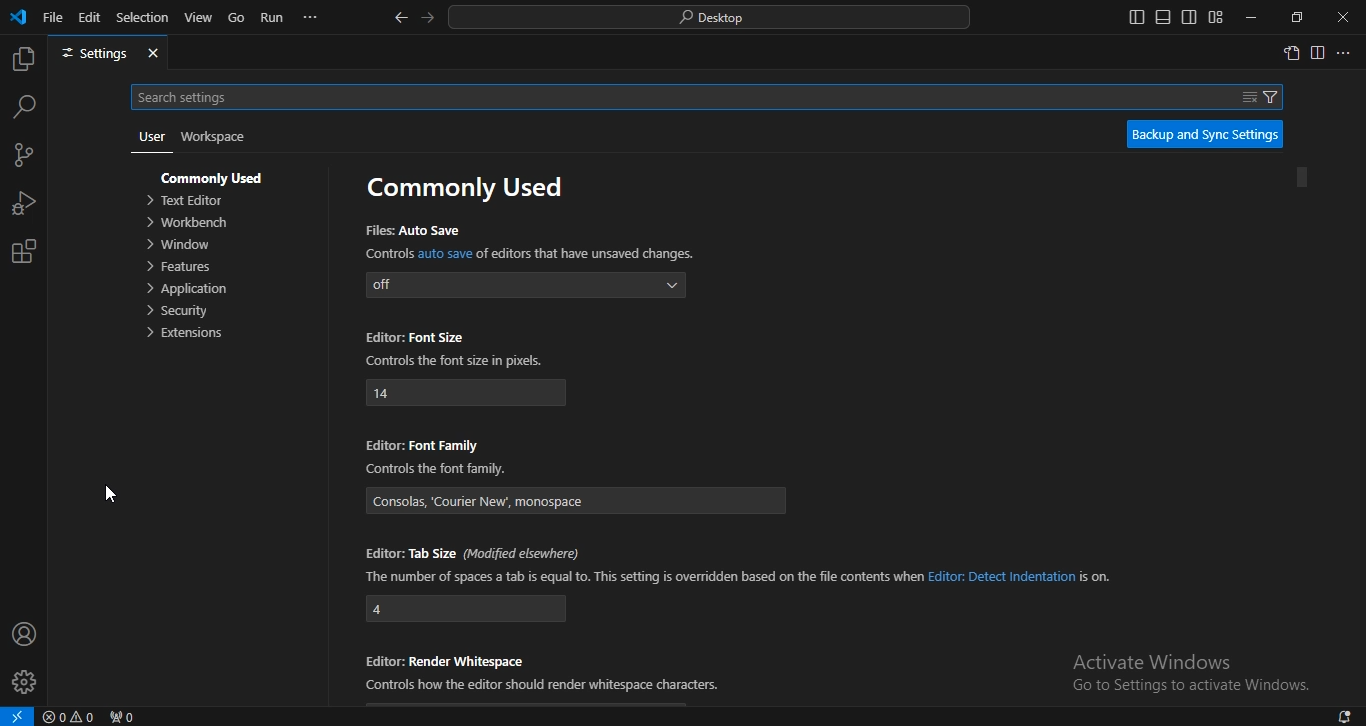 Image resolution: width=1366 pixels, height=726 pixels. I want to click on Files: Auto Save
Controls auto save of editors that have unsaved changes., so click(520, 240).